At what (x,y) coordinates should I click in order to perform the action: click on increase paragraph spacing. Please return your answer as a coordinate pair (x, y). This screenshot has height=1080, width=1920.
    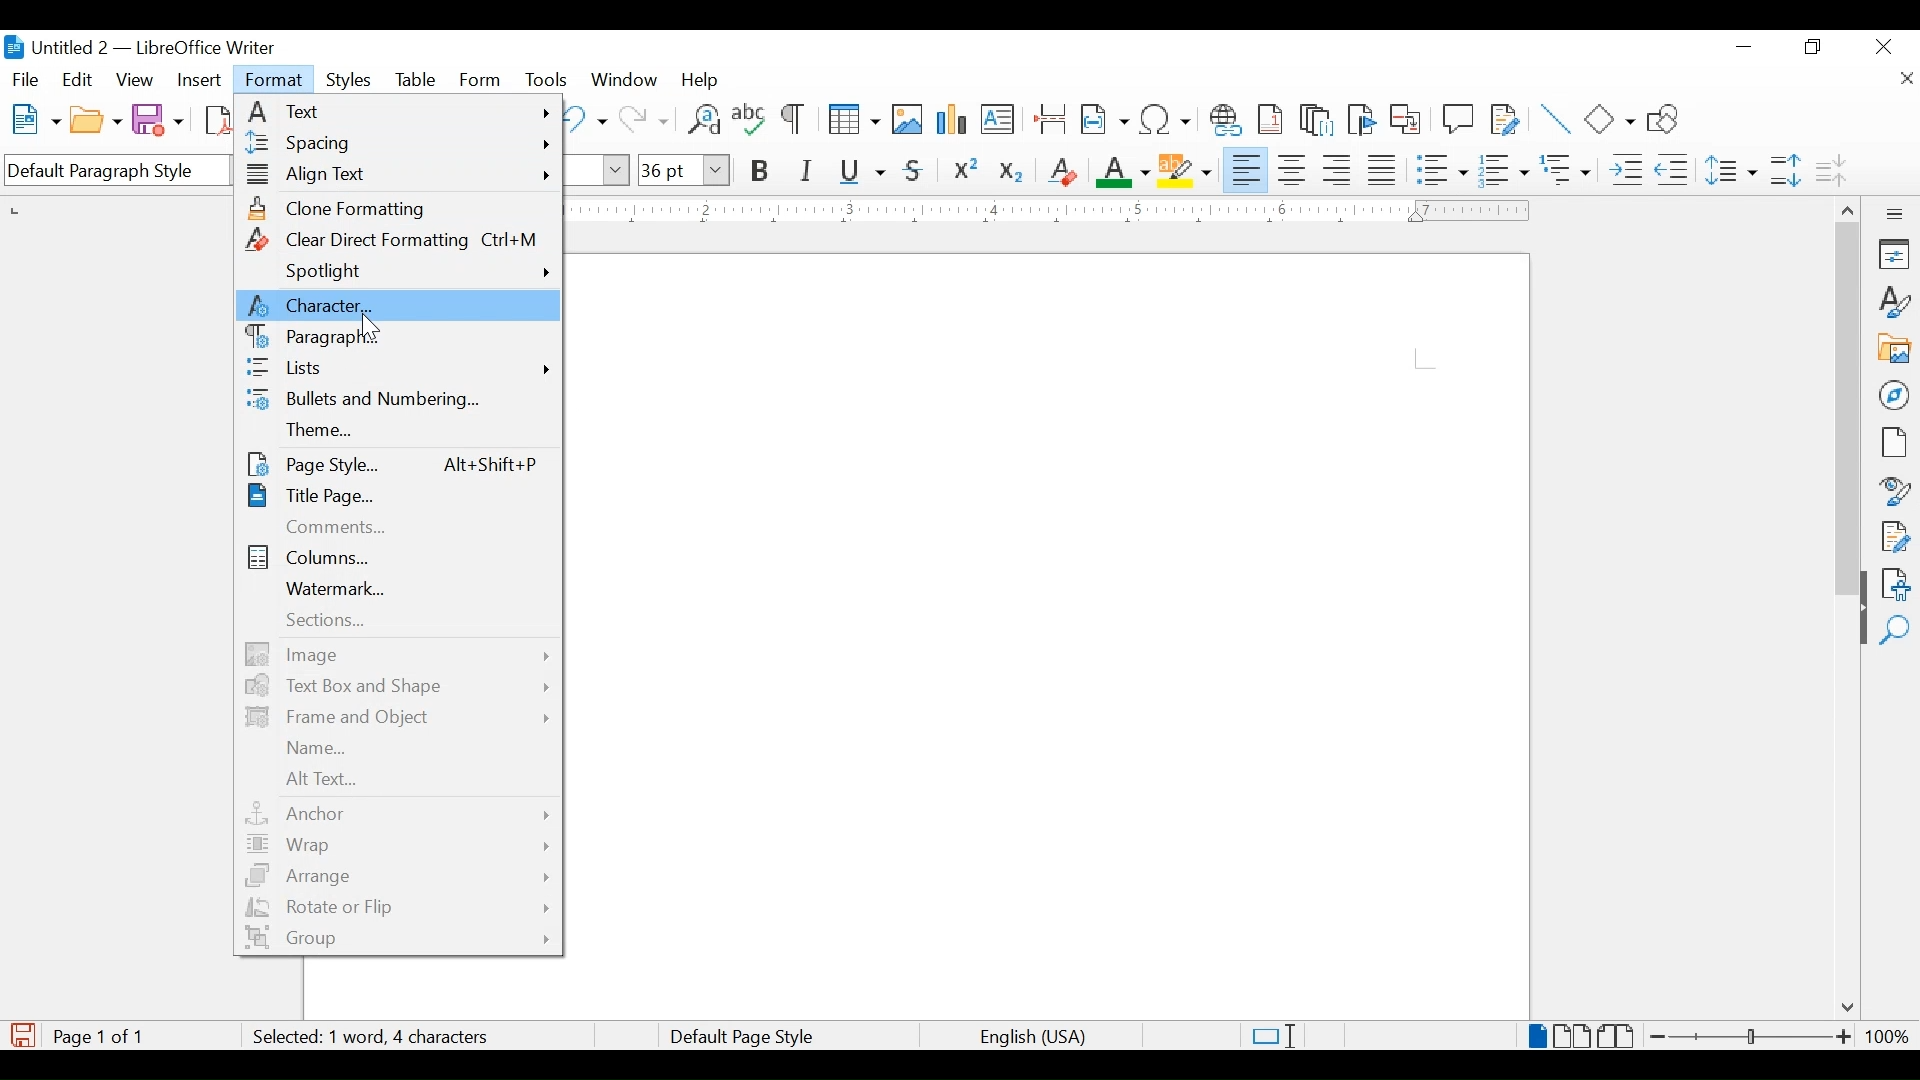
    Looking at the image, I should click on (1785, 170).